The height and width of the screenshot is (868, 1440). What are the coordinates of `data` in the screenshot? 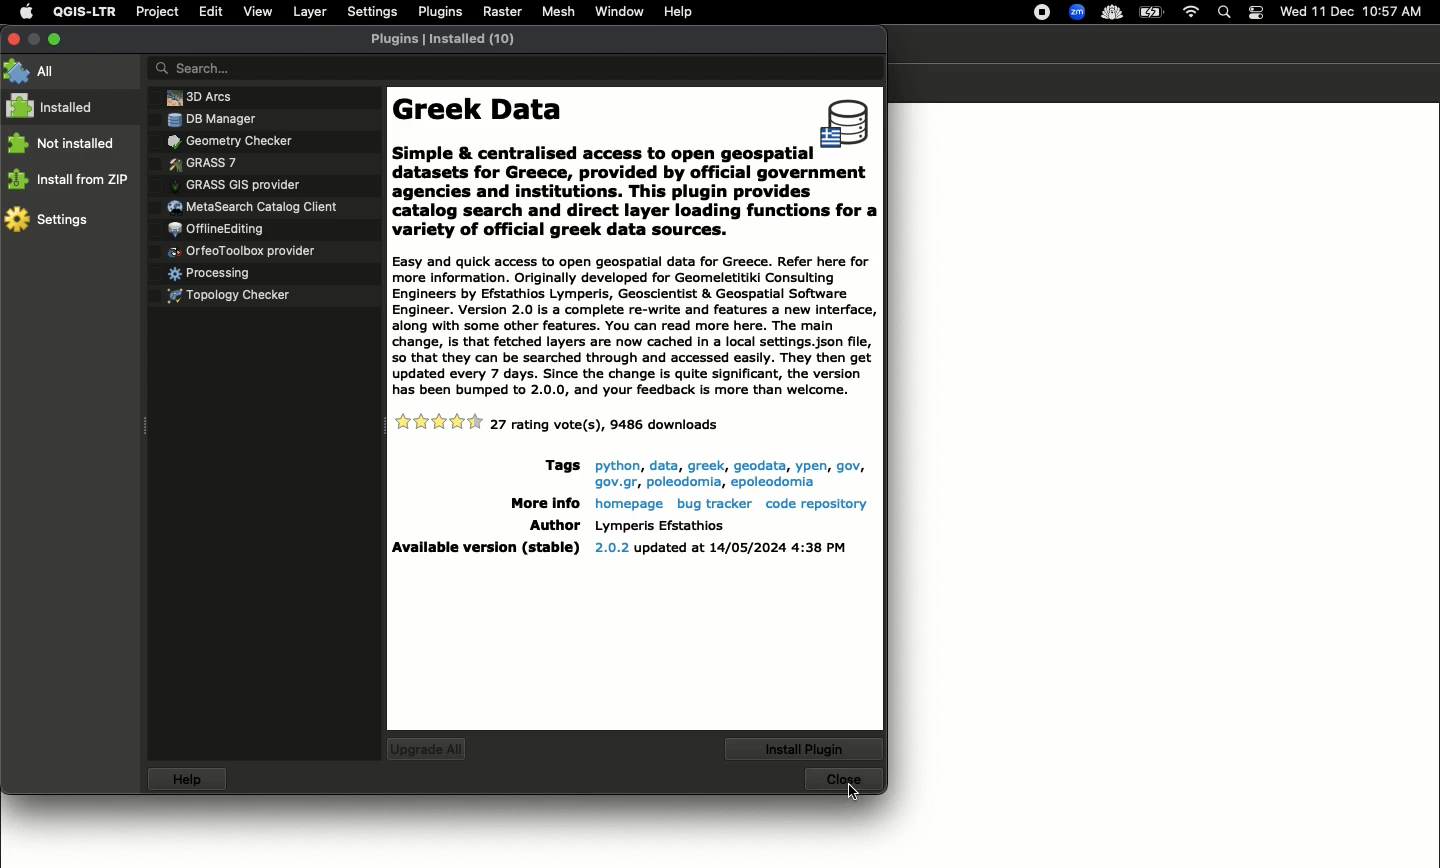 It's located at (663, 464).